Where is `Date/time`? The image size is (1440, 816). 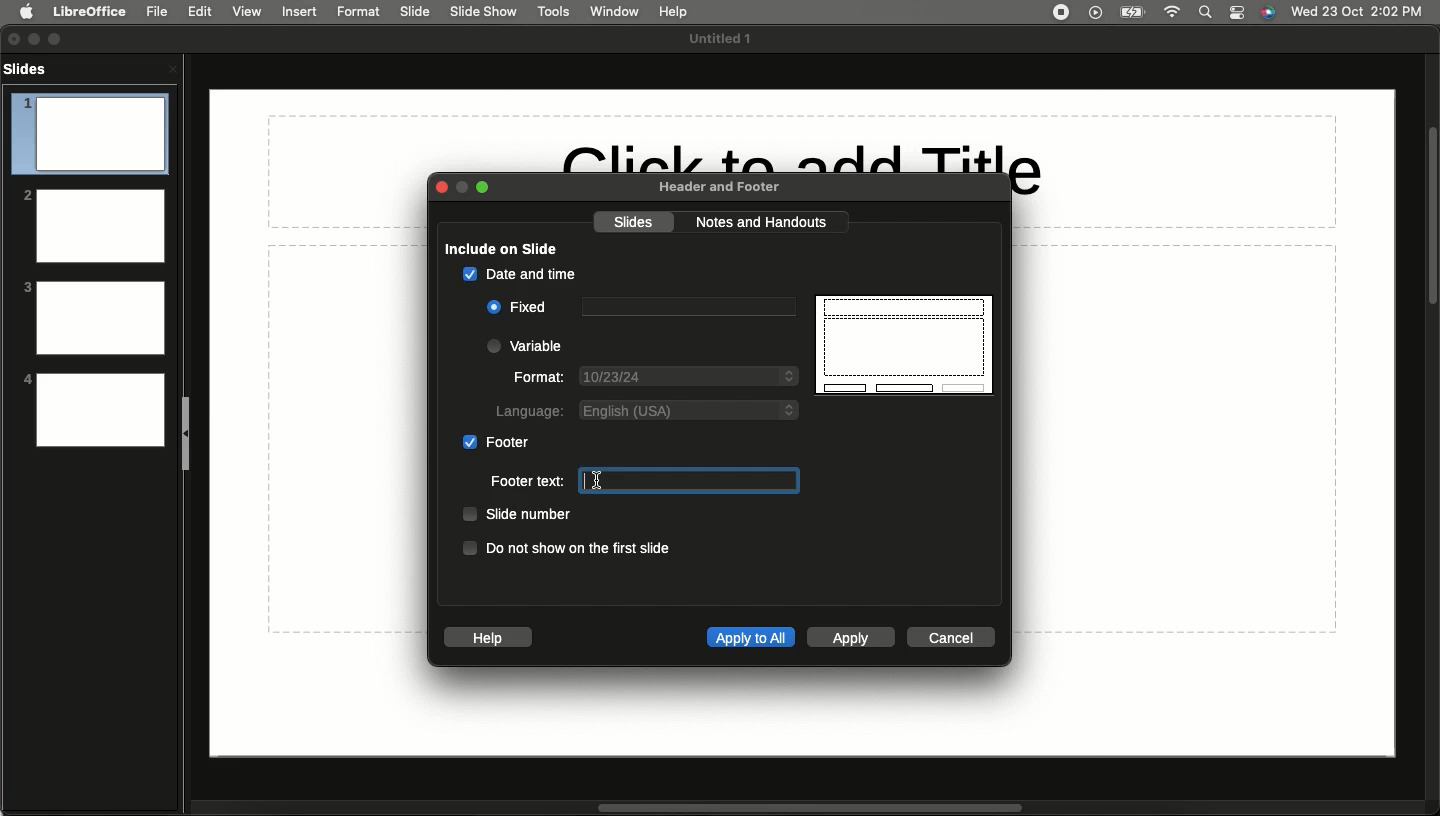 Date/time is located at coordinates (1357, 10).